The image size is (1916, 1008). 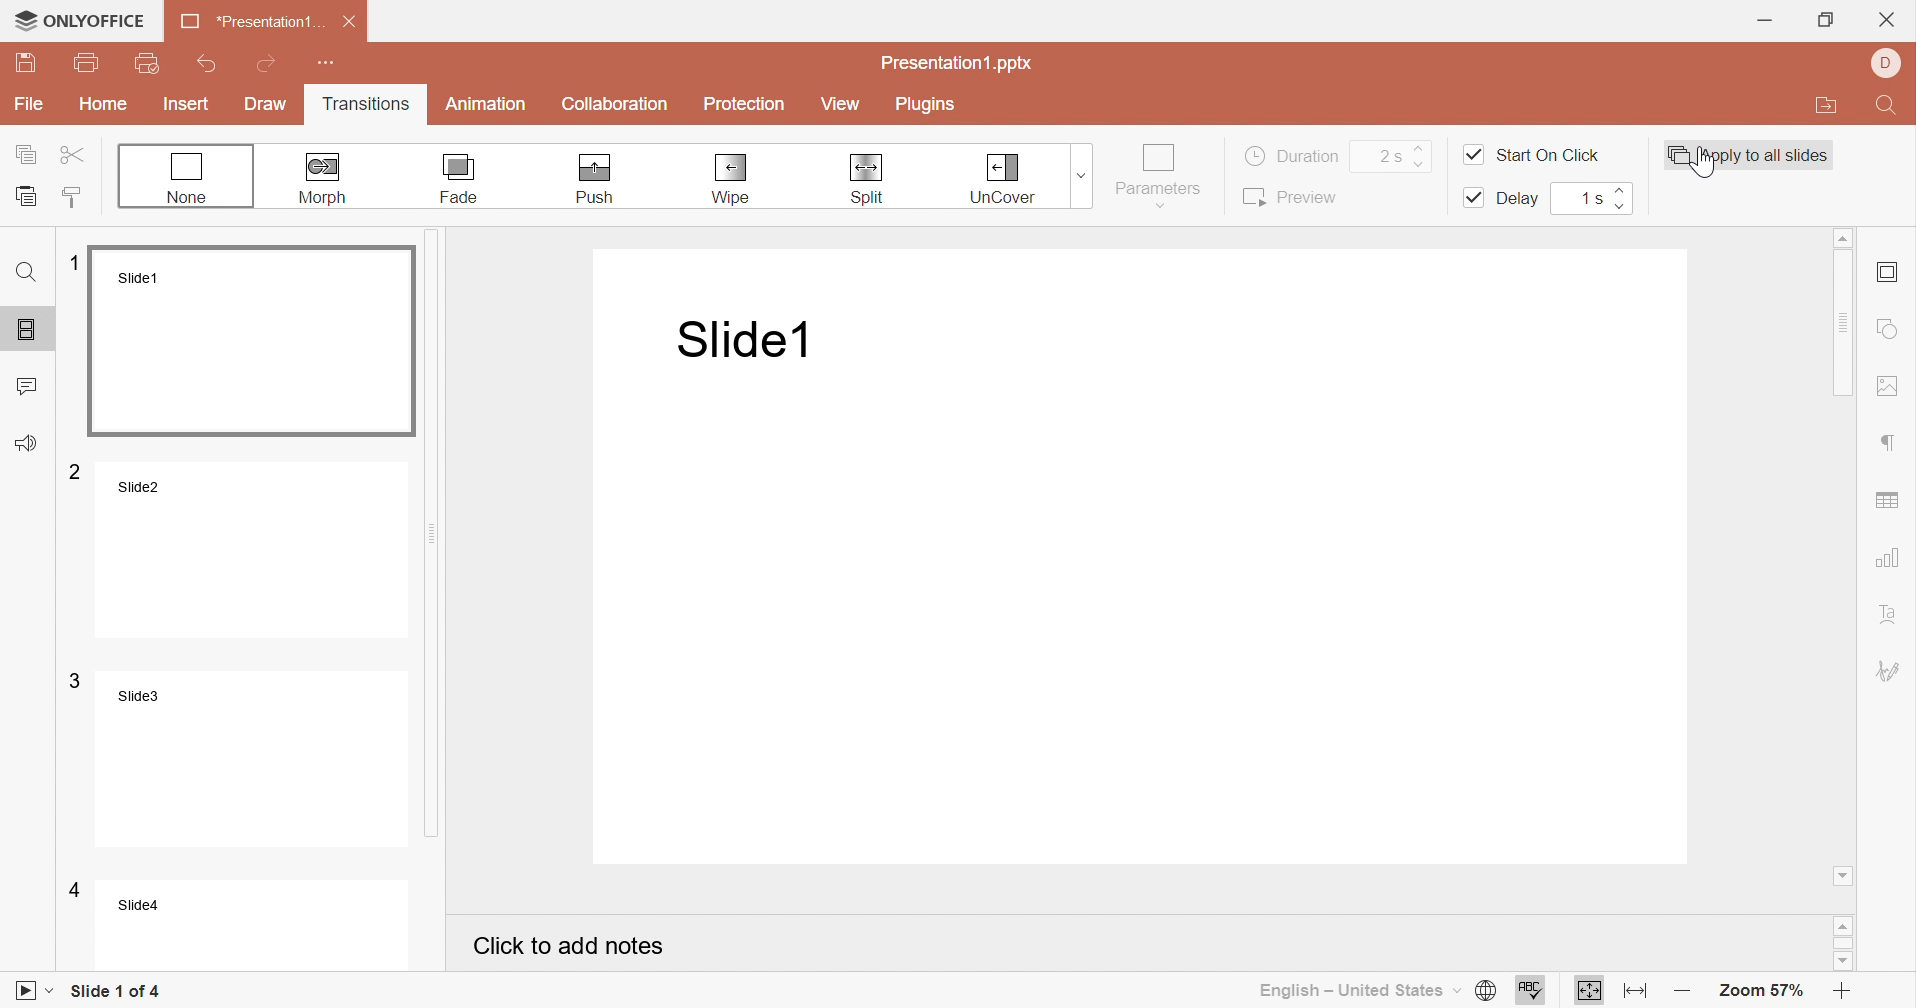 What do you see at coordinates (1357, 992) in the screenshot?
I see `English - United States` at bounding box center [1357, 992].